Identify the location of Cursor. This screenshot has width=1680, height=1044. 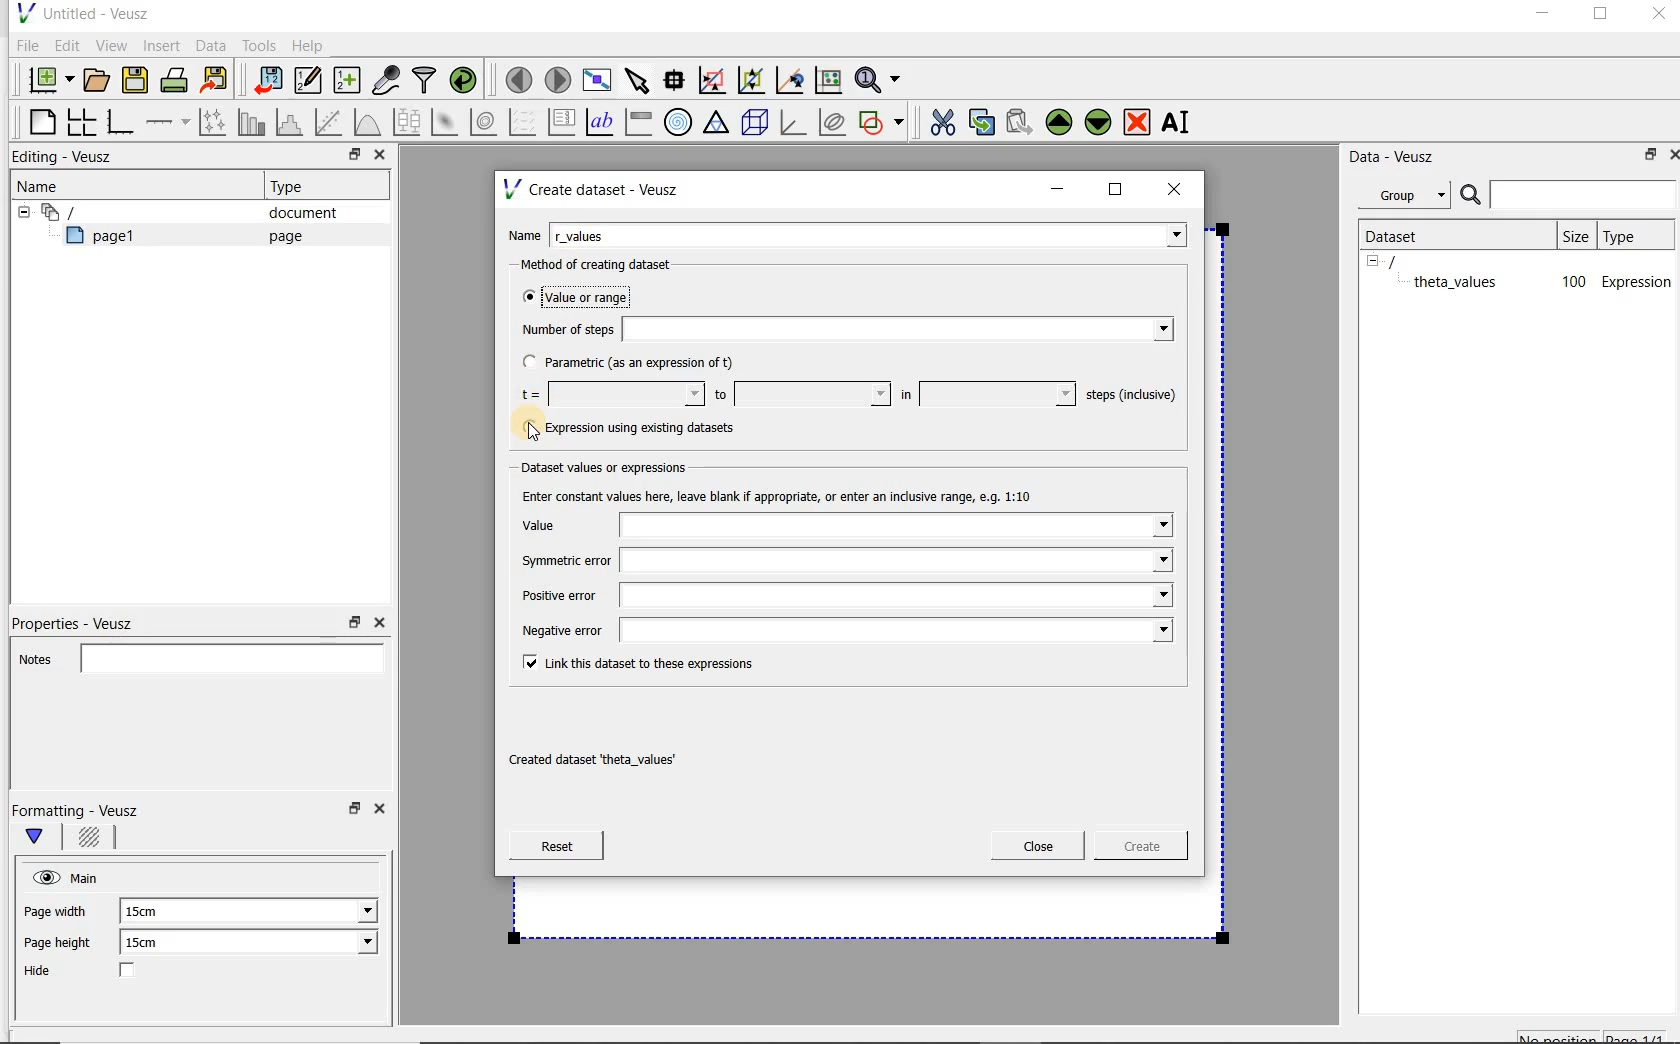
(532, 431).